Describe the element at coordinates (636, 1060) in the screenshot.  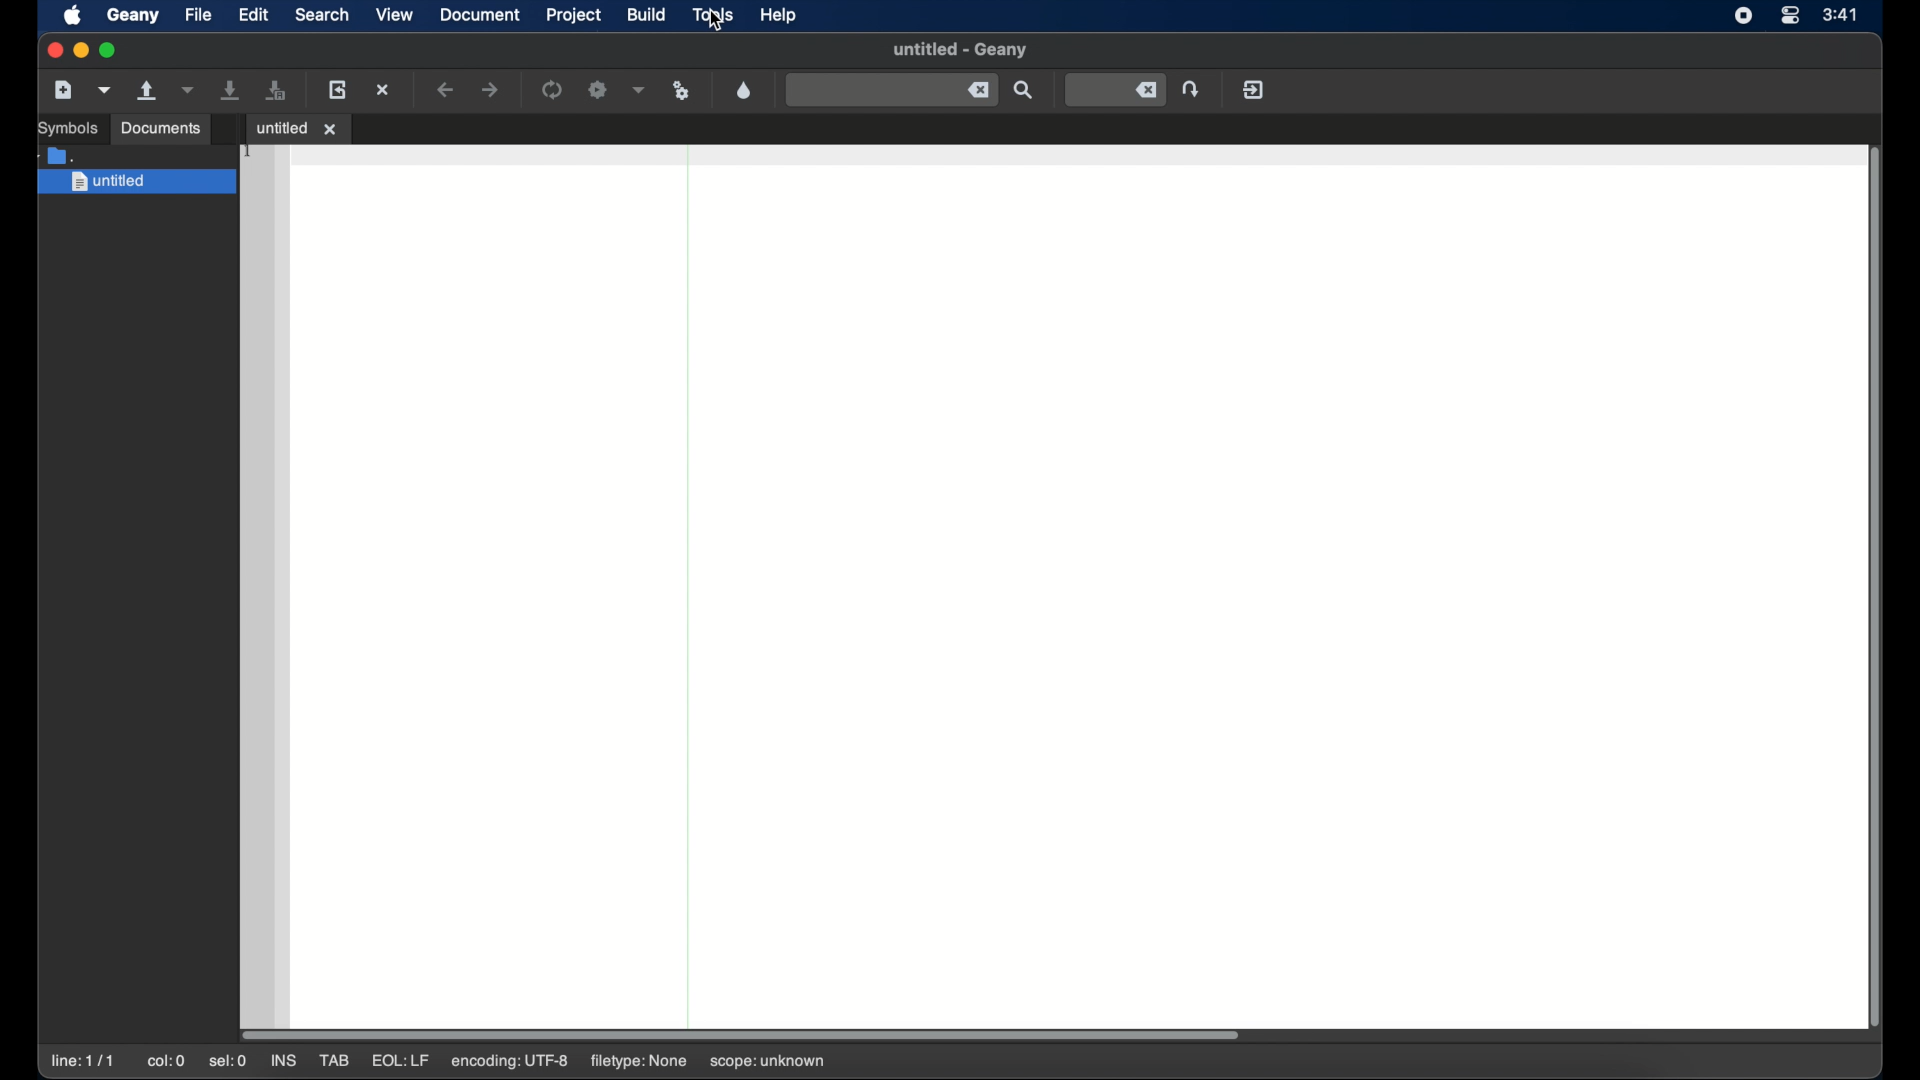
I see `filetype: none` at that location.